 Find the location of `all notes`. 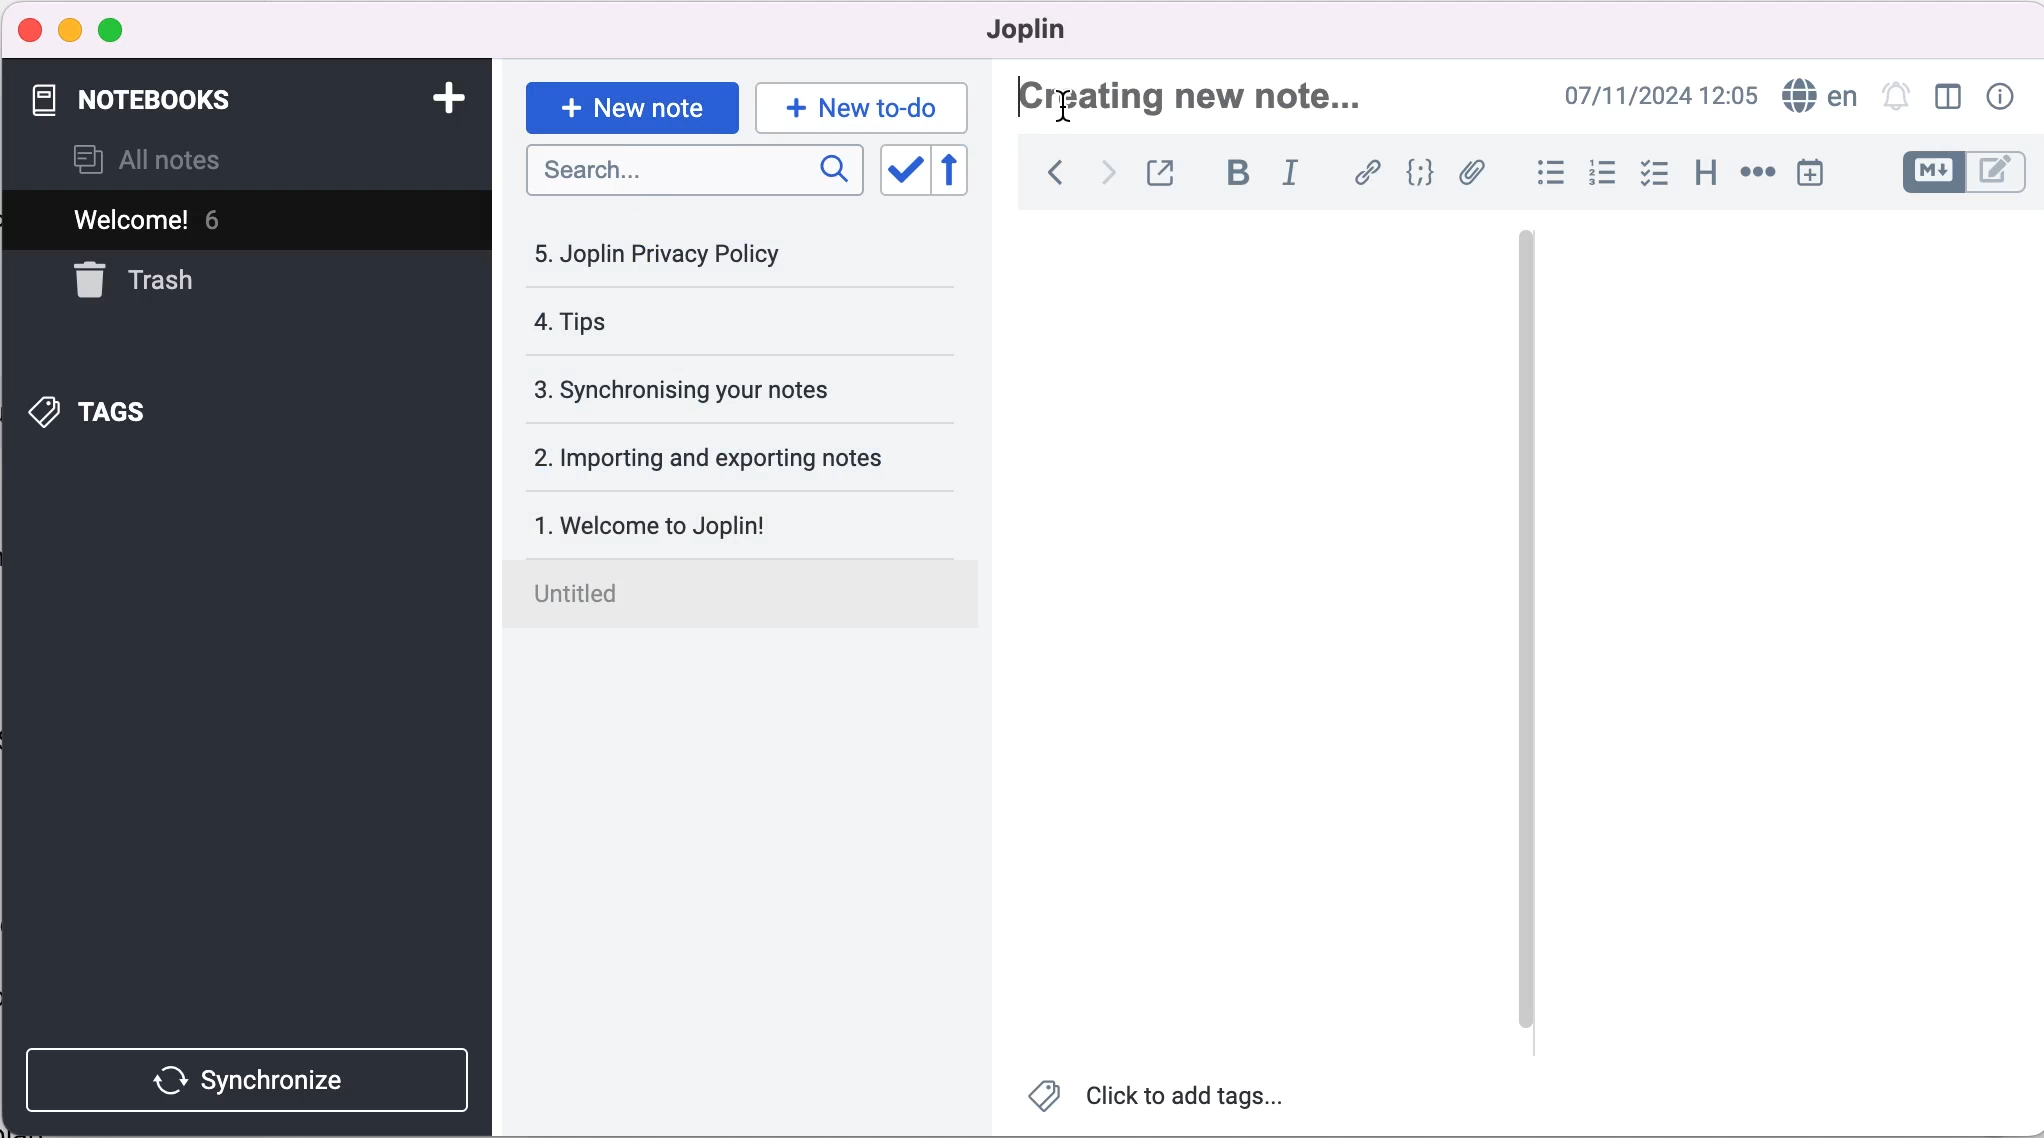

all notes is located at coordinates (165, 163).